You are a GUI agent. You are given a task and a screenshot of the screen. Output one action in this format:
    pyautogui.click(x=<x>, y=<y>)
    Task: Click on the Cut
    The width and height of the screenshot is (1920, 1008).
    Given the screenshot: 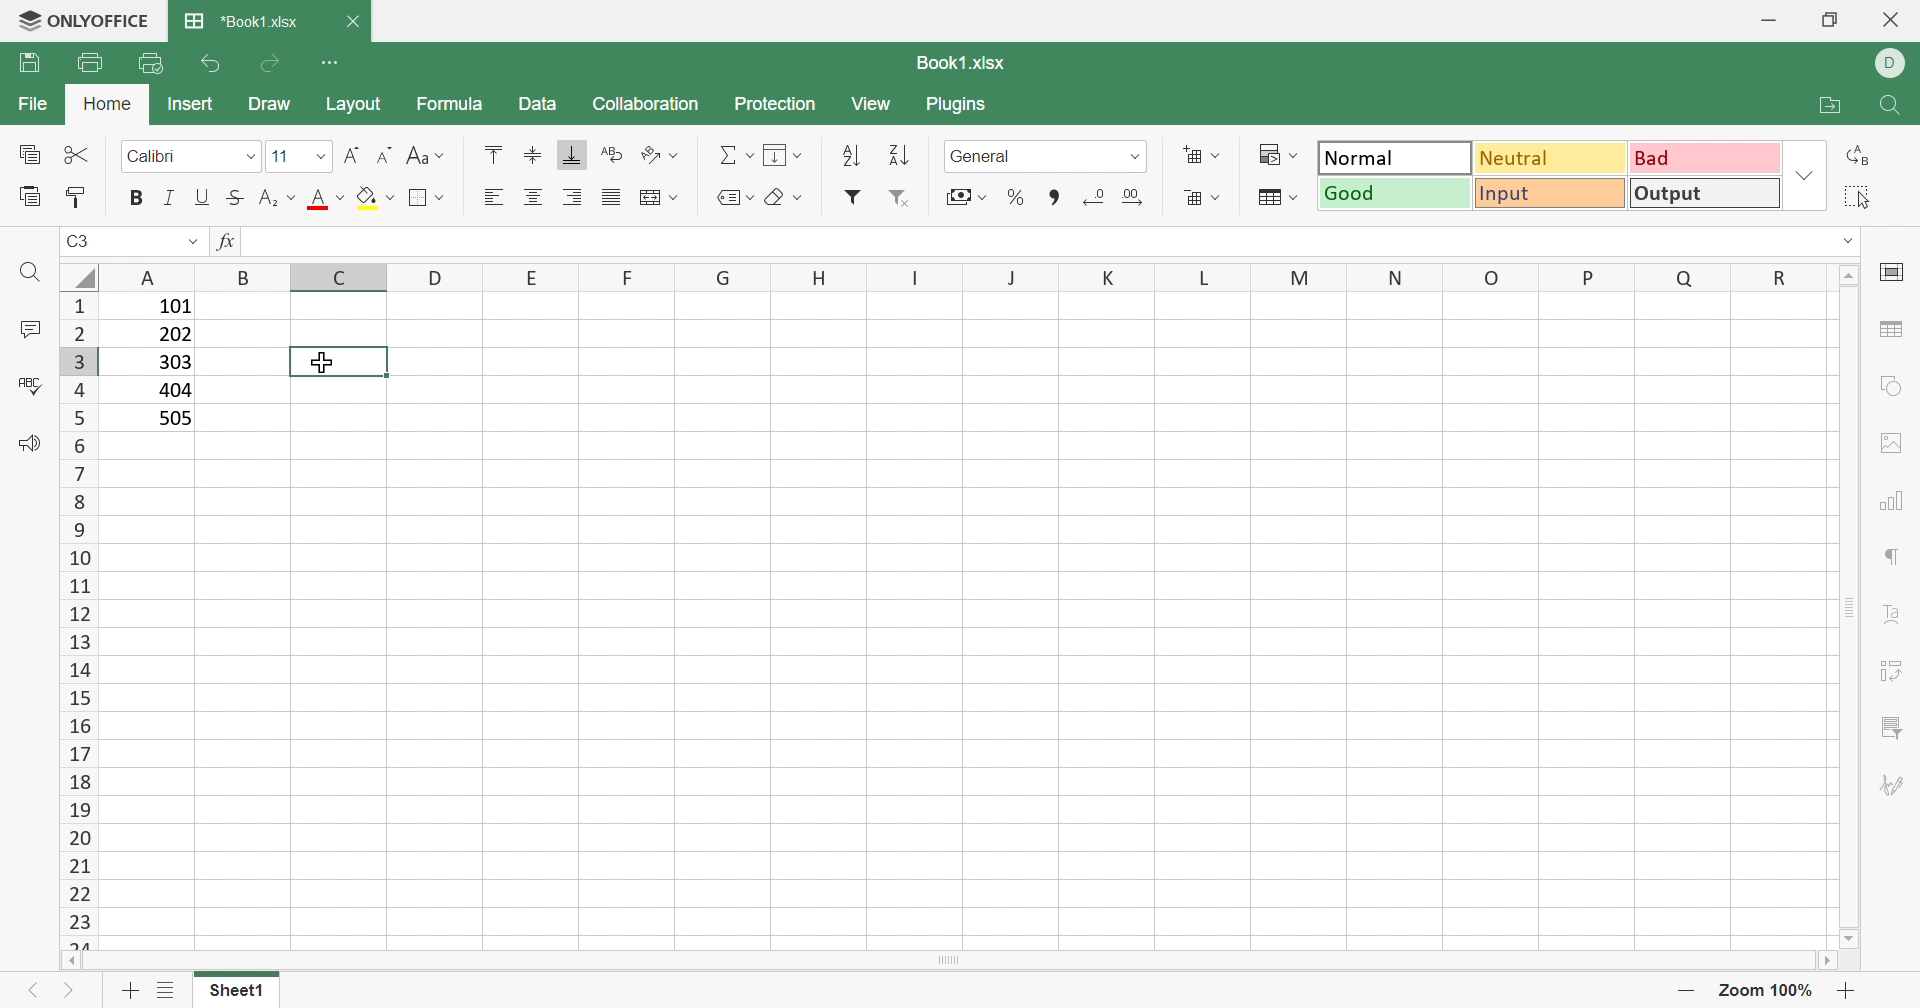 What is the action you would take?
    pyautogui.click(x=79, y=155)
    